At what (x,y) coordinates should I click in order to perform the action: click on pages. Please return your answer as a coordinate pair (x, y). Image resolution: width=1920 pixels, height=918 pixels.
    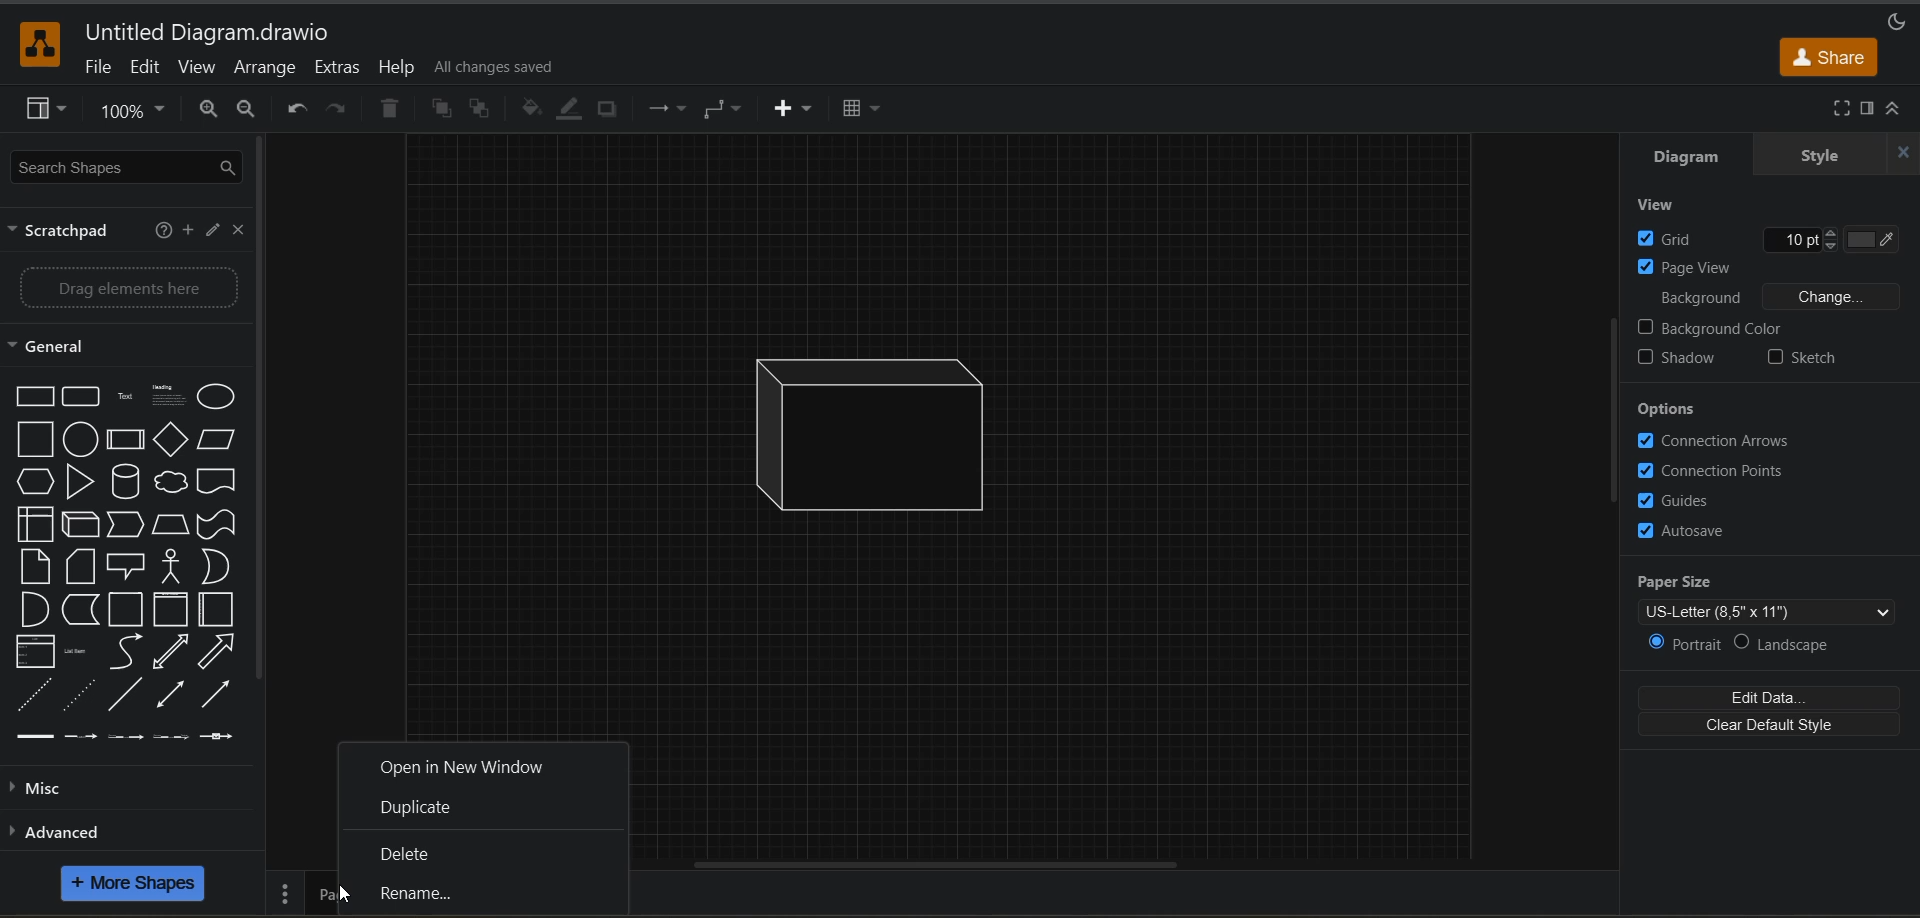
    Looking at the image, I should click on (291, 893).